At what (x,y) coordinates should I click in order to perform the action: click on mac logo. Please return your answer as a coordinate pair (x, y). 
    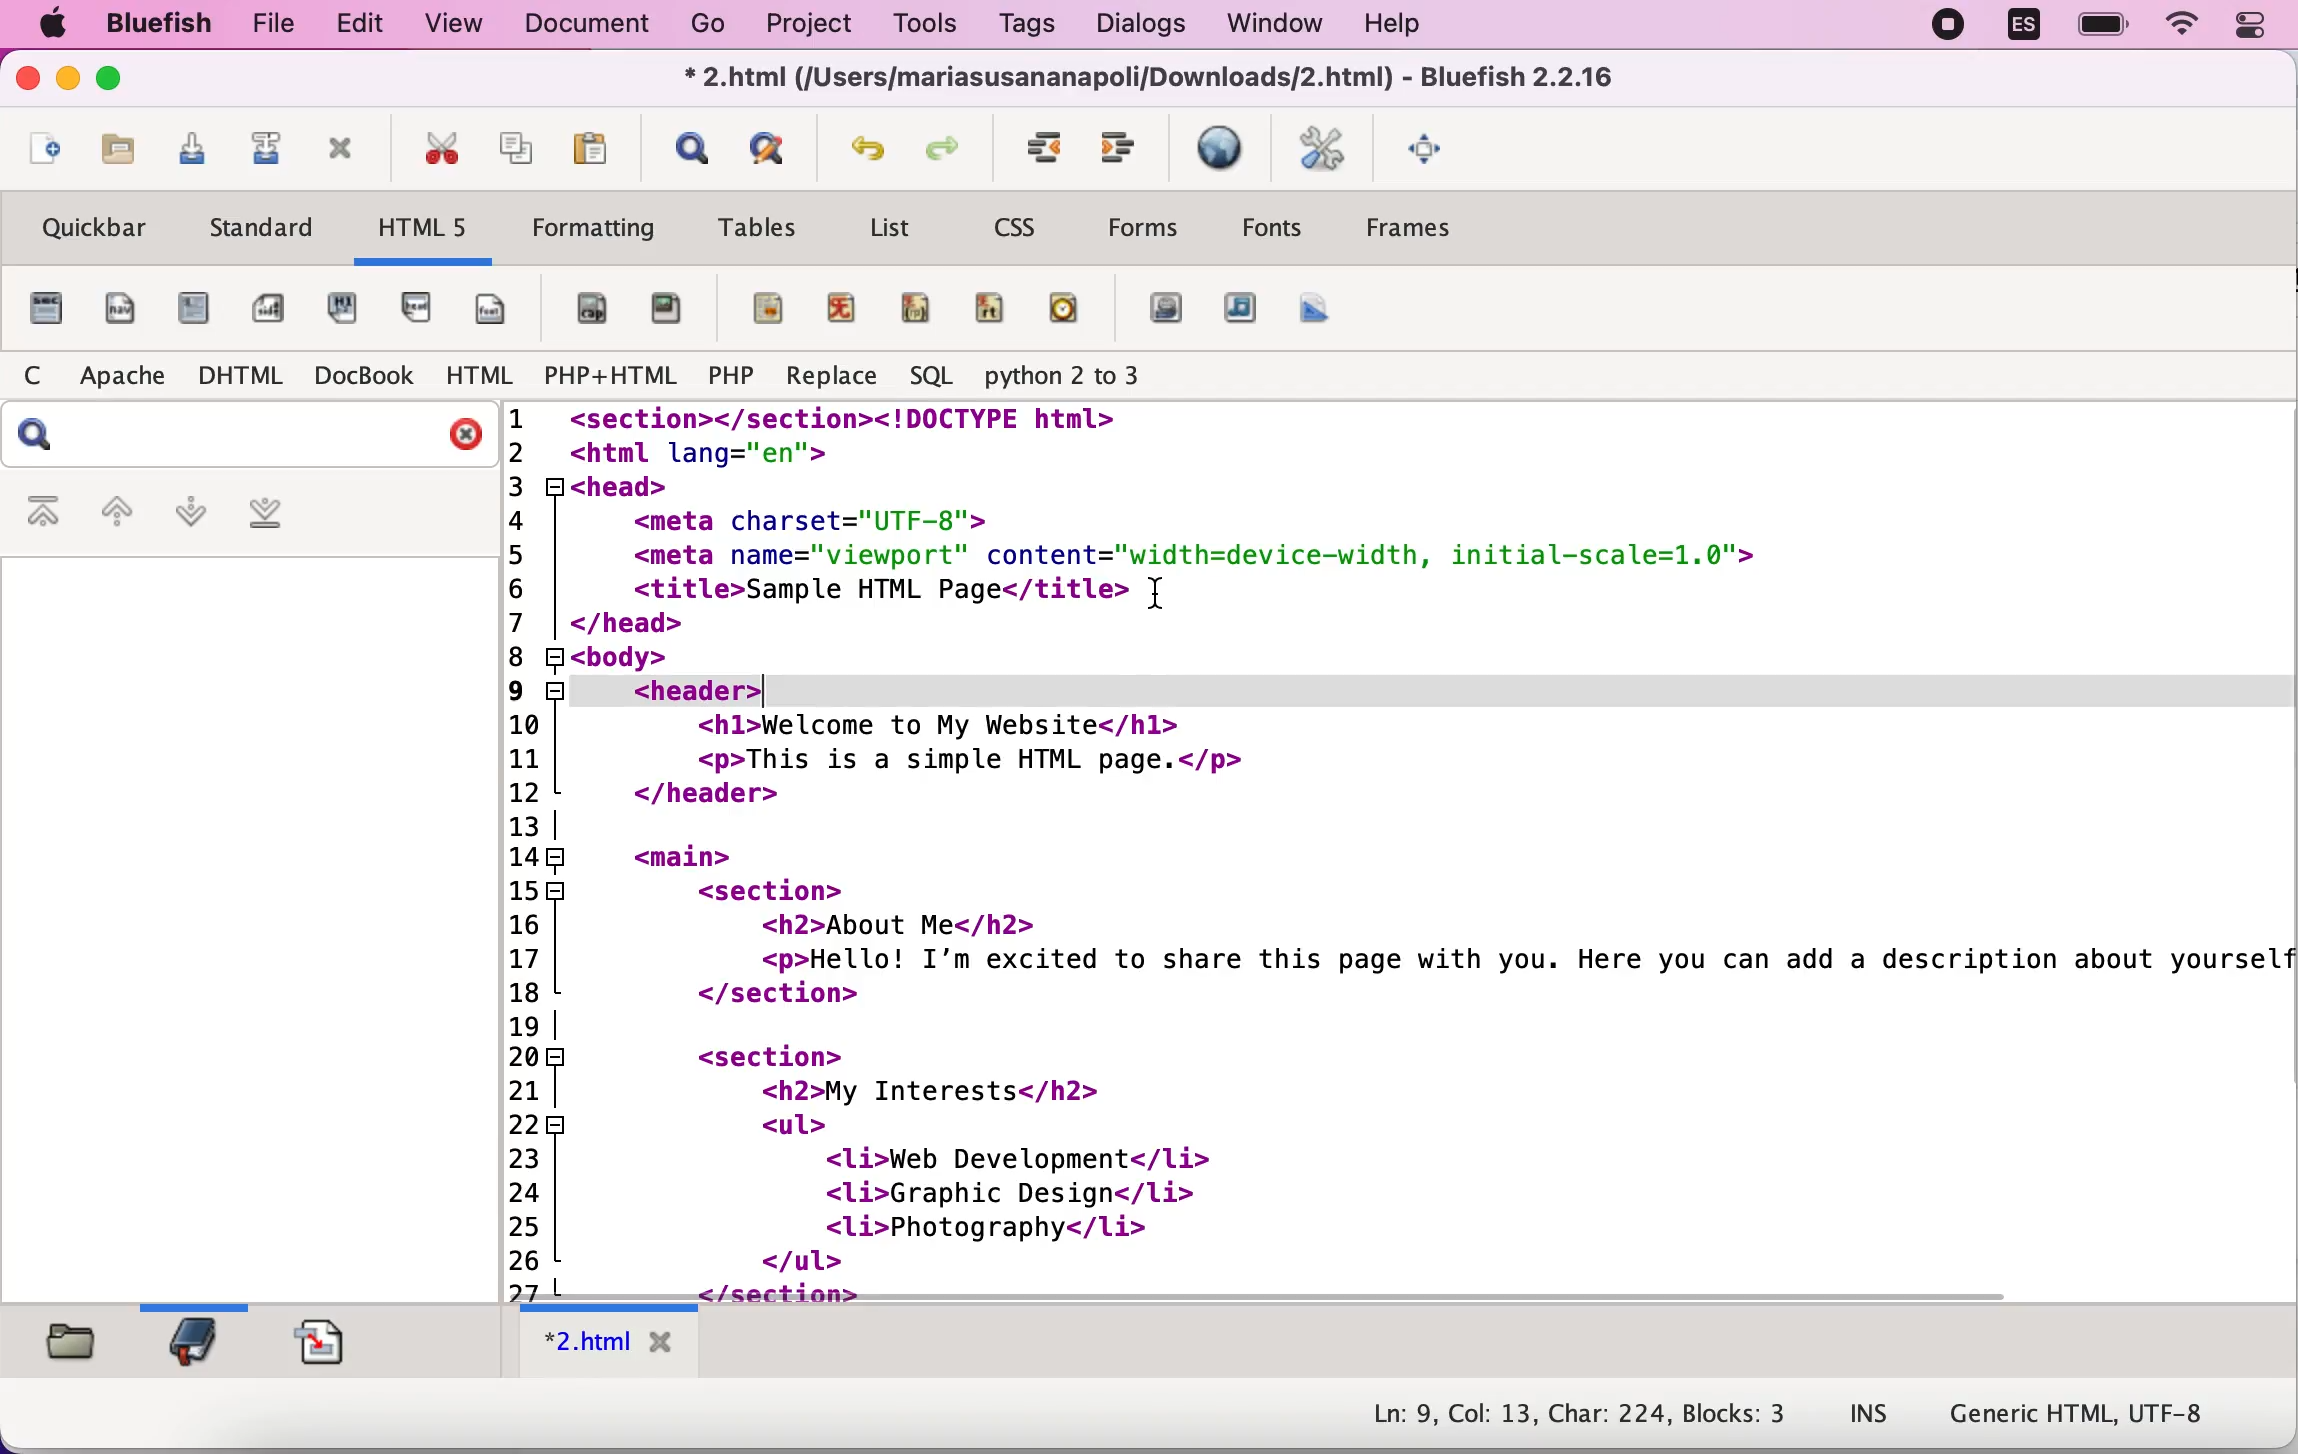
    Looking at the image, I should click on (55, 24).